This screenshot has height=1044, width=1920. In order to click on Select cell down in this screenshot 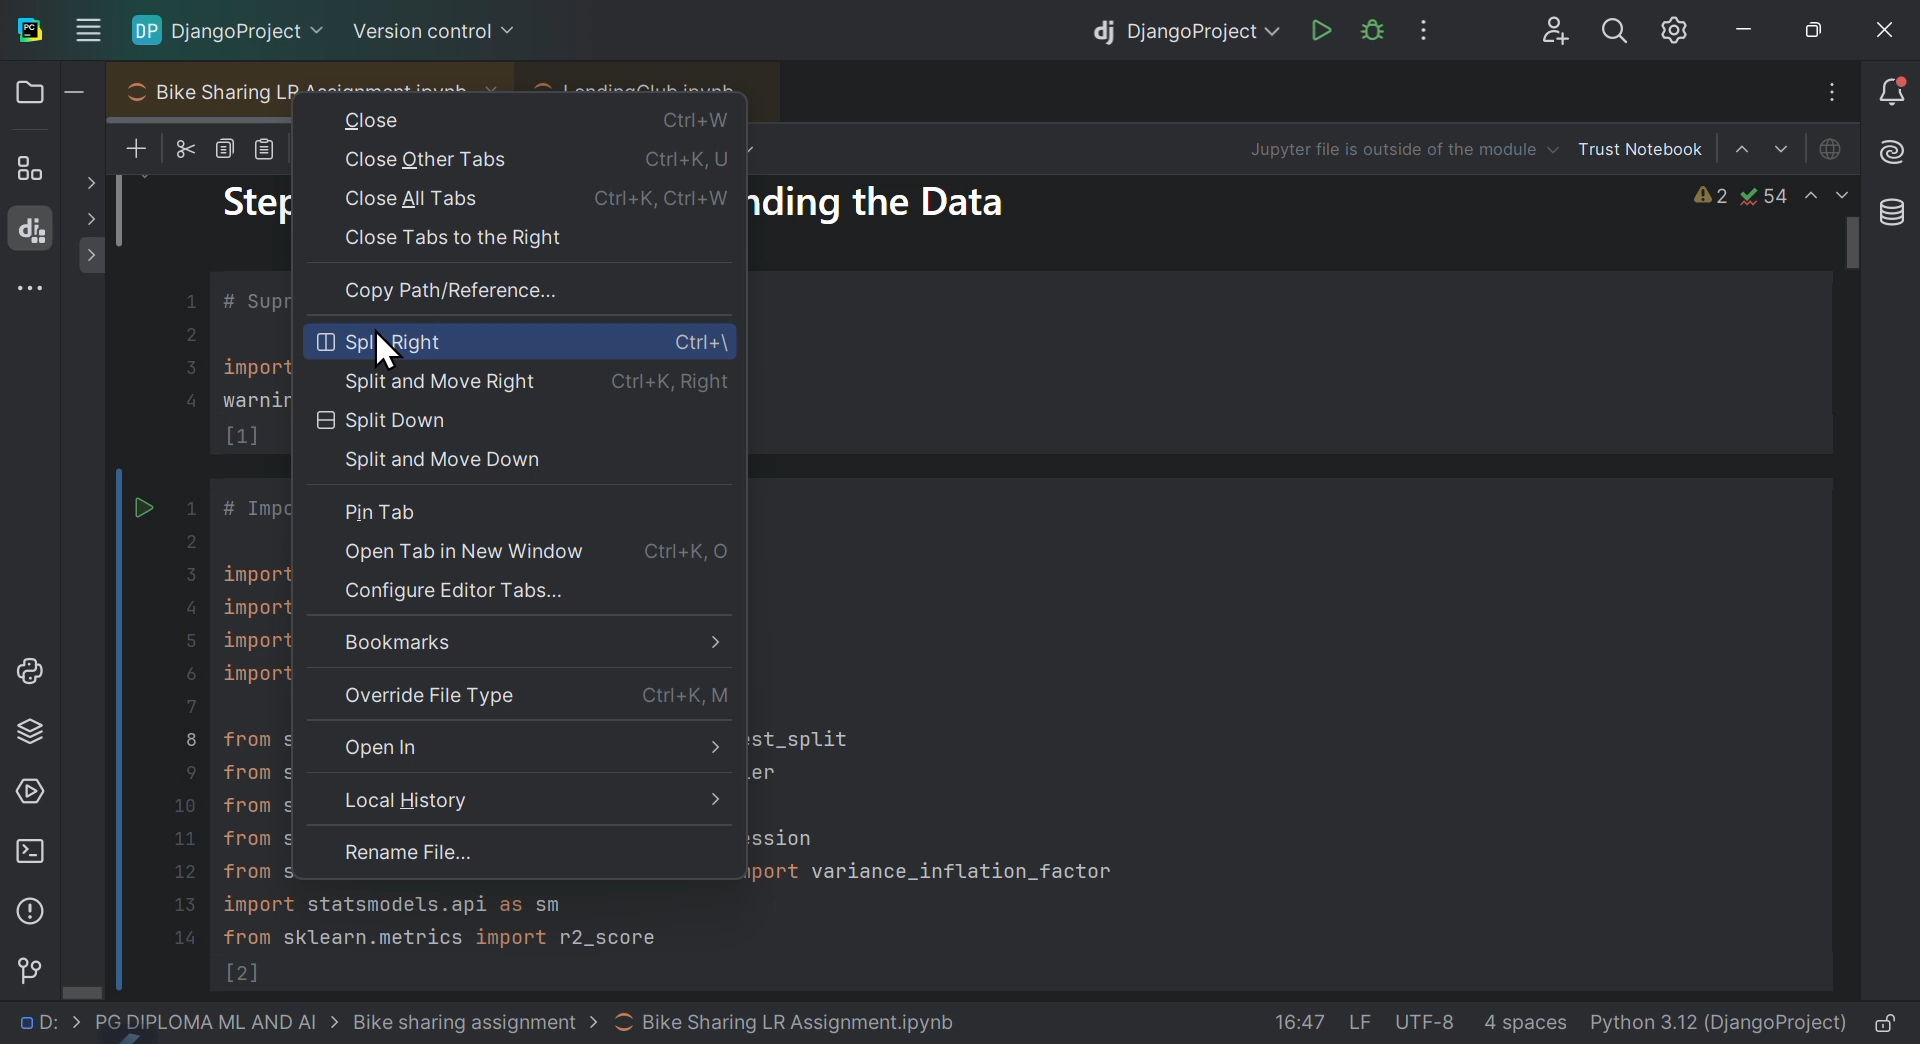, I will do `click(1776, 152)`.